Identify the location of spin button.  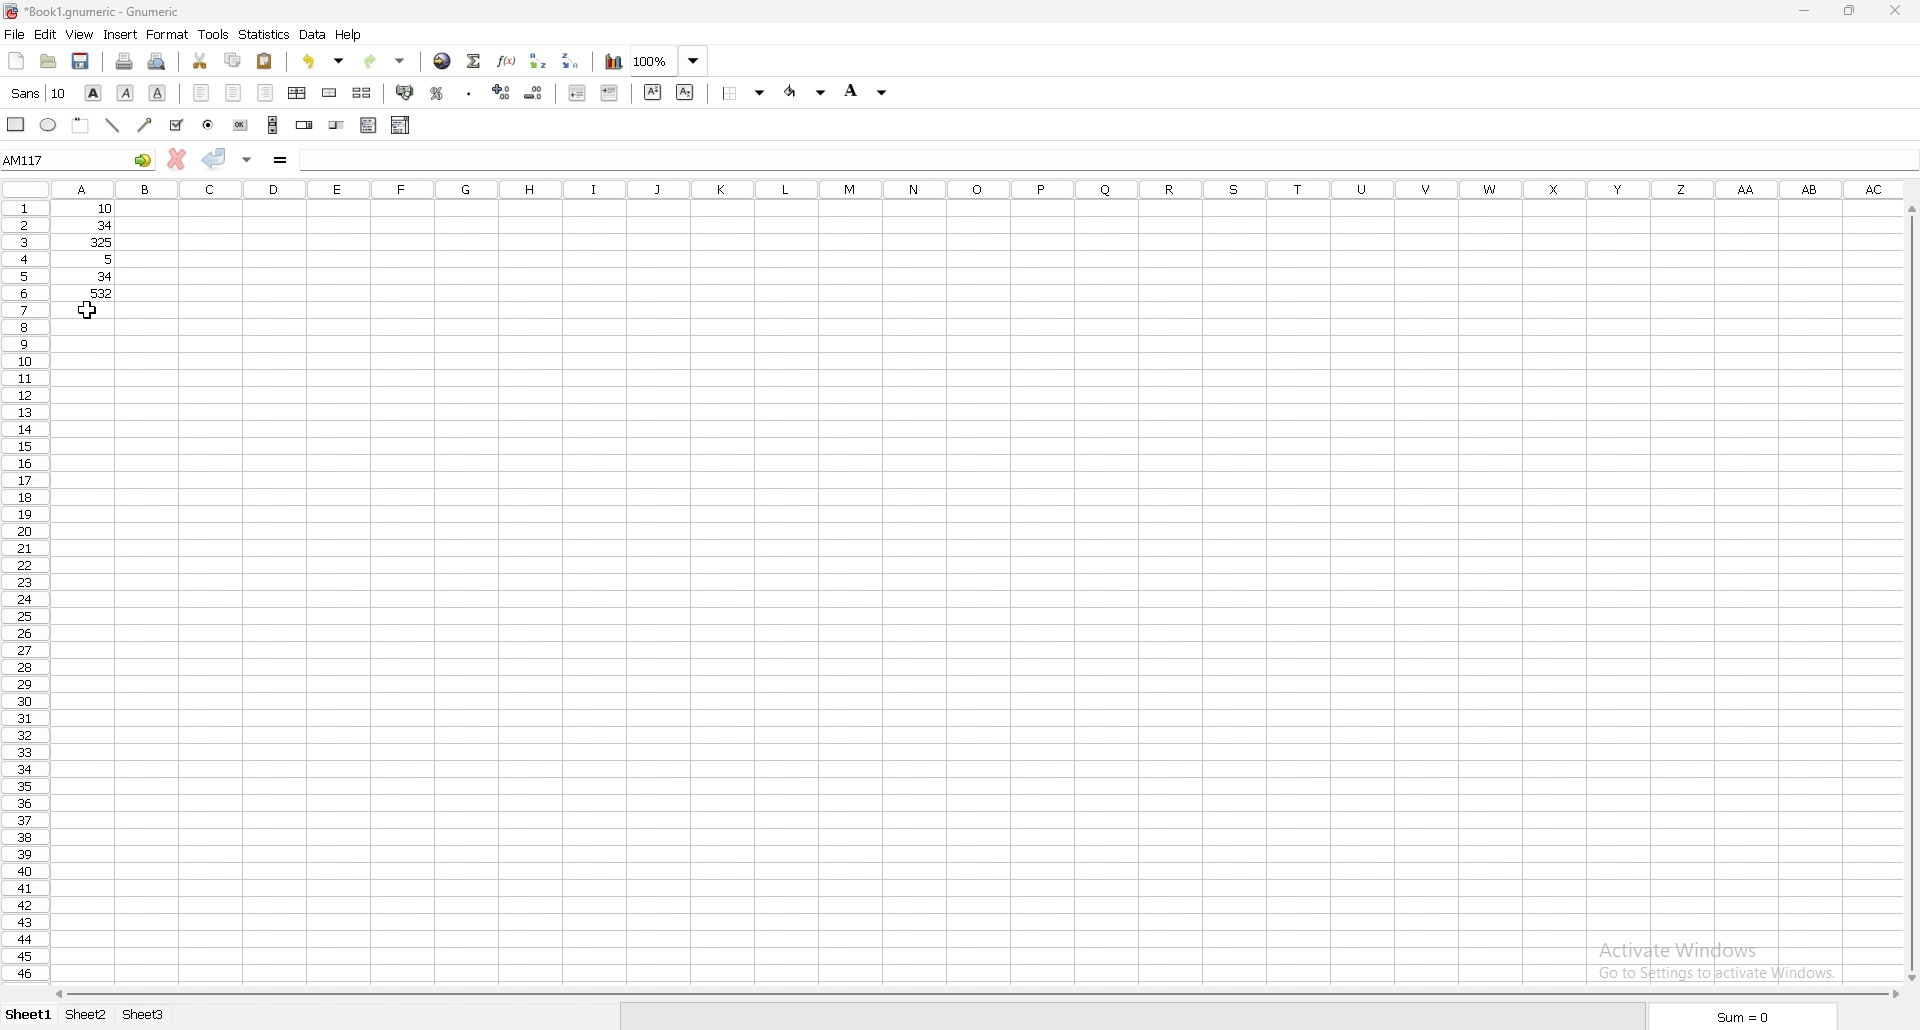
(304, 125).